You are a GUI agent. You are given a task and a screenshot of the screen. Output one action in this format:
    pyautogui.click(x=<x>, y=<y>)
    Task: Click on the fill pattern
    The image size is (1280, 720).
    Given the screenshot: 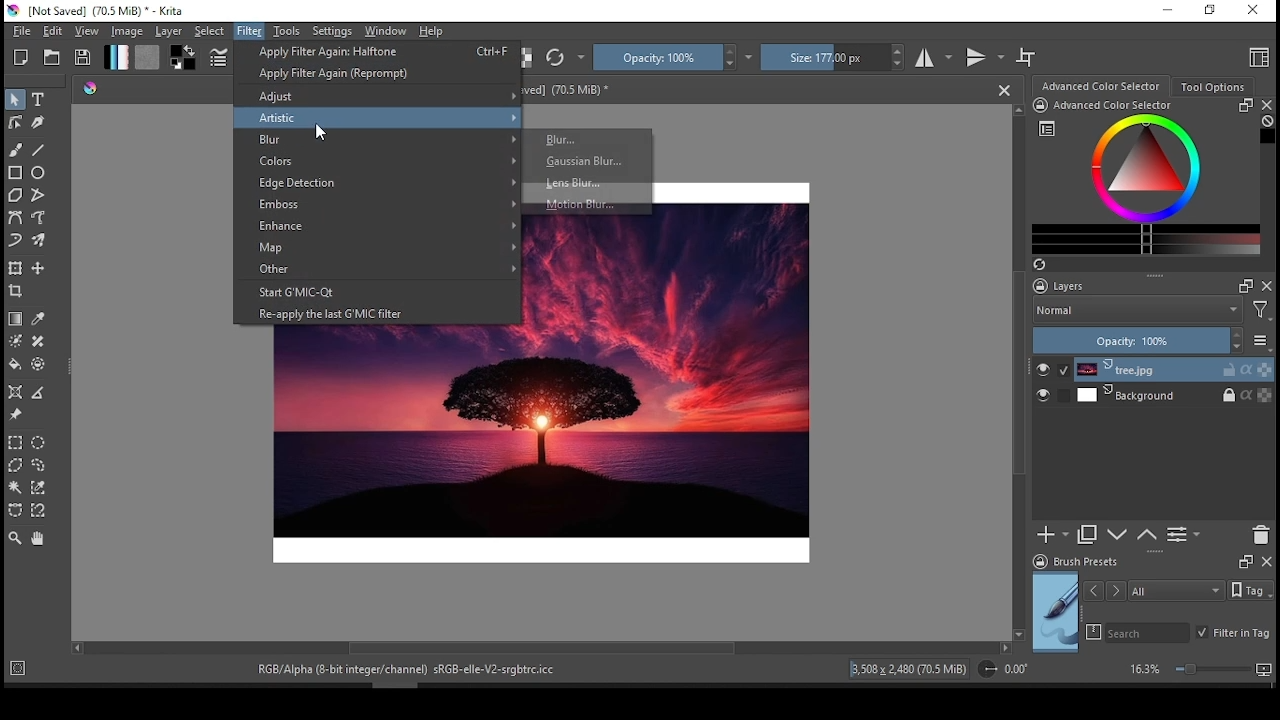 What is the action you would take?
    pyautogui.click(x=148, y=57)
    